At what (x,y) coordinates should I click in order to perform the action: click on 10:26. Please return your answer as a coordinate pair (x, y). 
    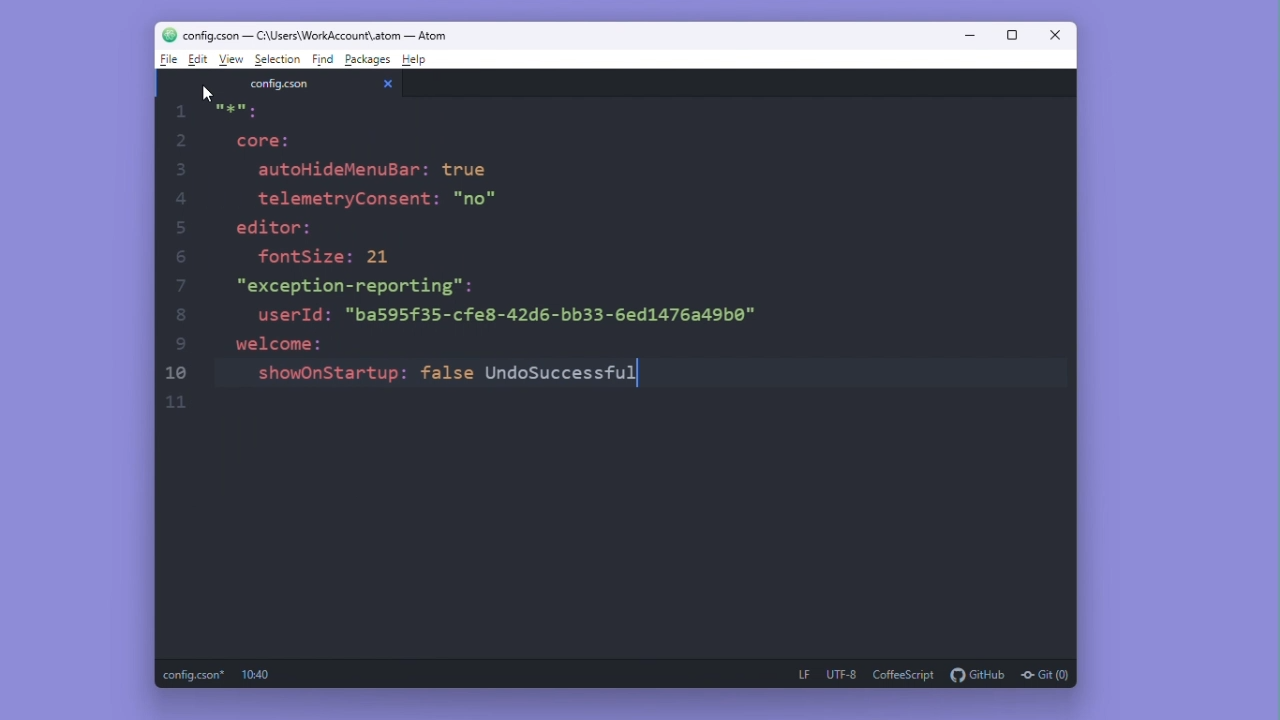
    Looking at the image, I should click on (258, 676).